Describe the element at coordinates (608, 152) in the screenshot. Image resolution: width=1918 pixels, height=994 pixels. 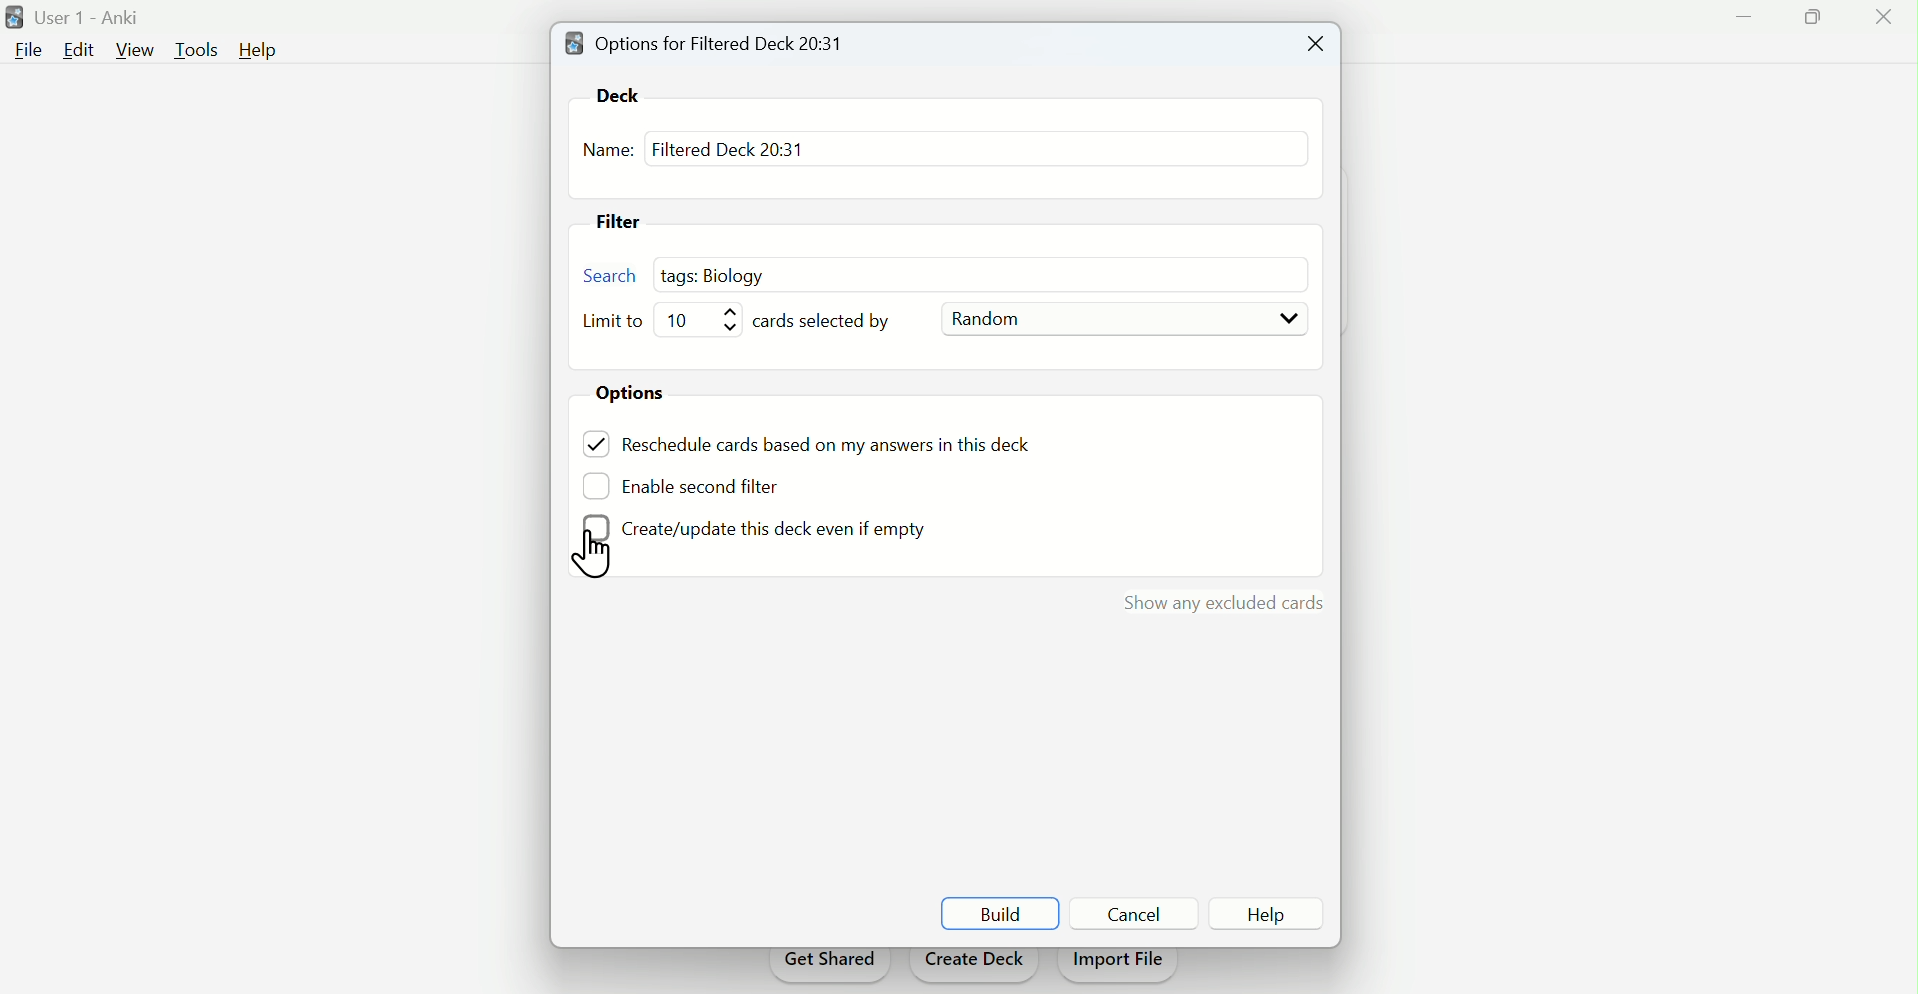
I see `Name:` at that location.